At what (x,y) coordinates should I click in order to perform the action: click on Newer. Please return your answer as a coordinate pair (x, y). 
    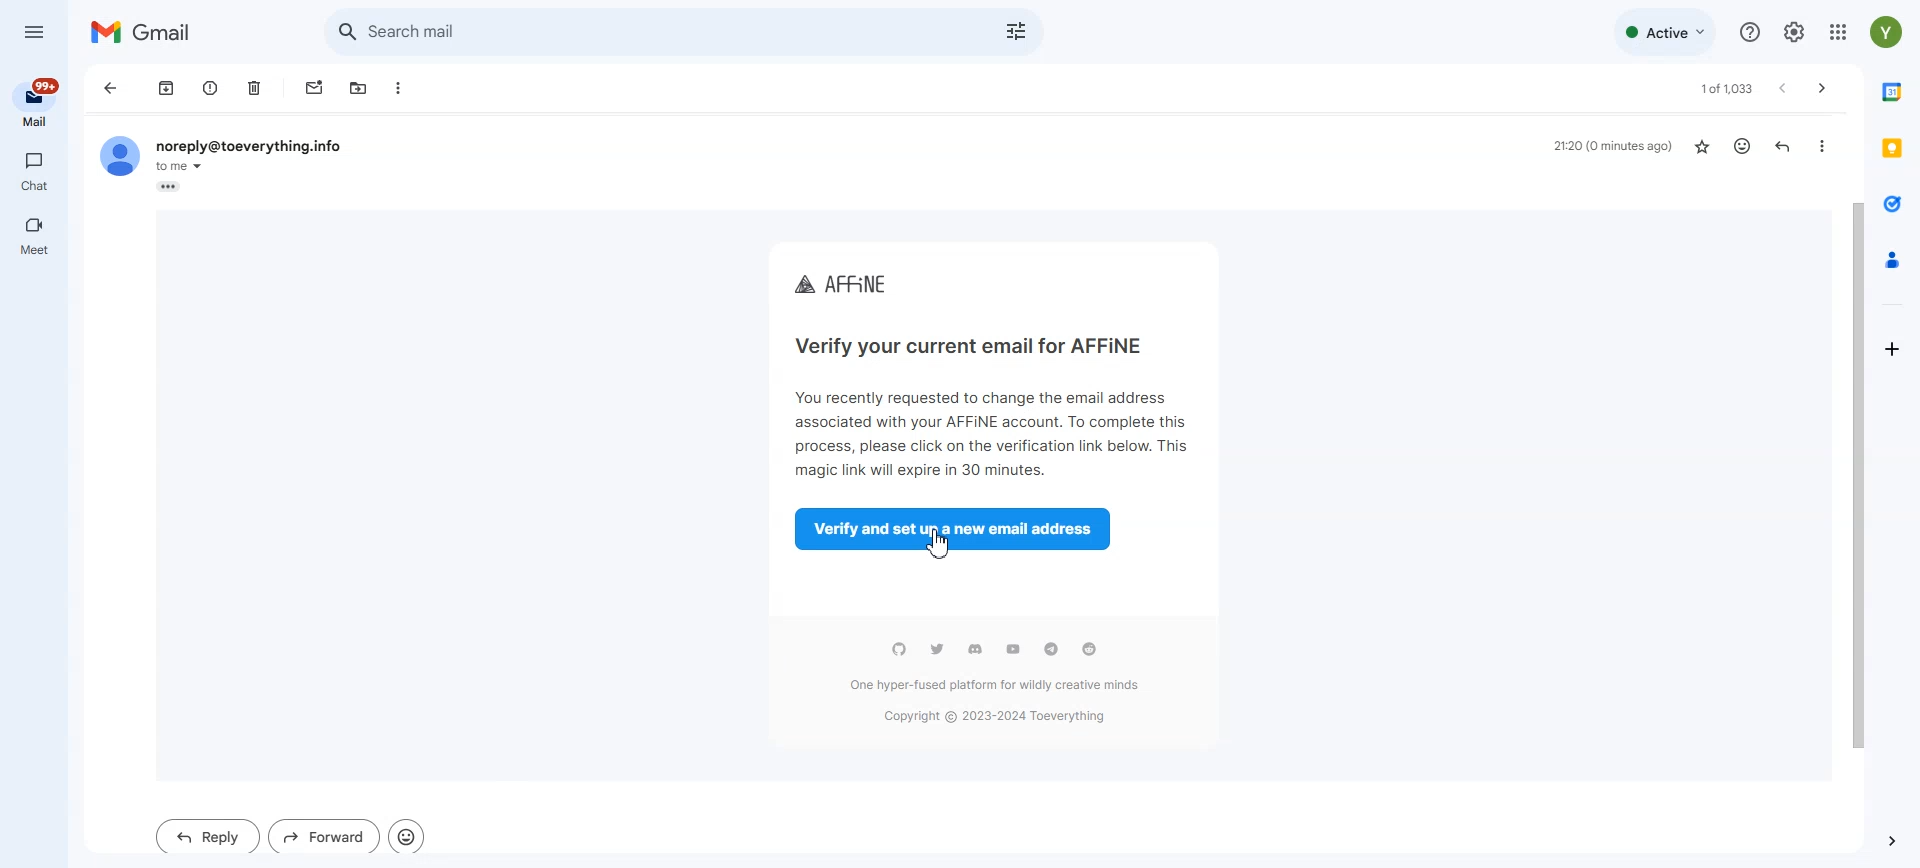
    Looking at the image, I should click on (1782, 88).